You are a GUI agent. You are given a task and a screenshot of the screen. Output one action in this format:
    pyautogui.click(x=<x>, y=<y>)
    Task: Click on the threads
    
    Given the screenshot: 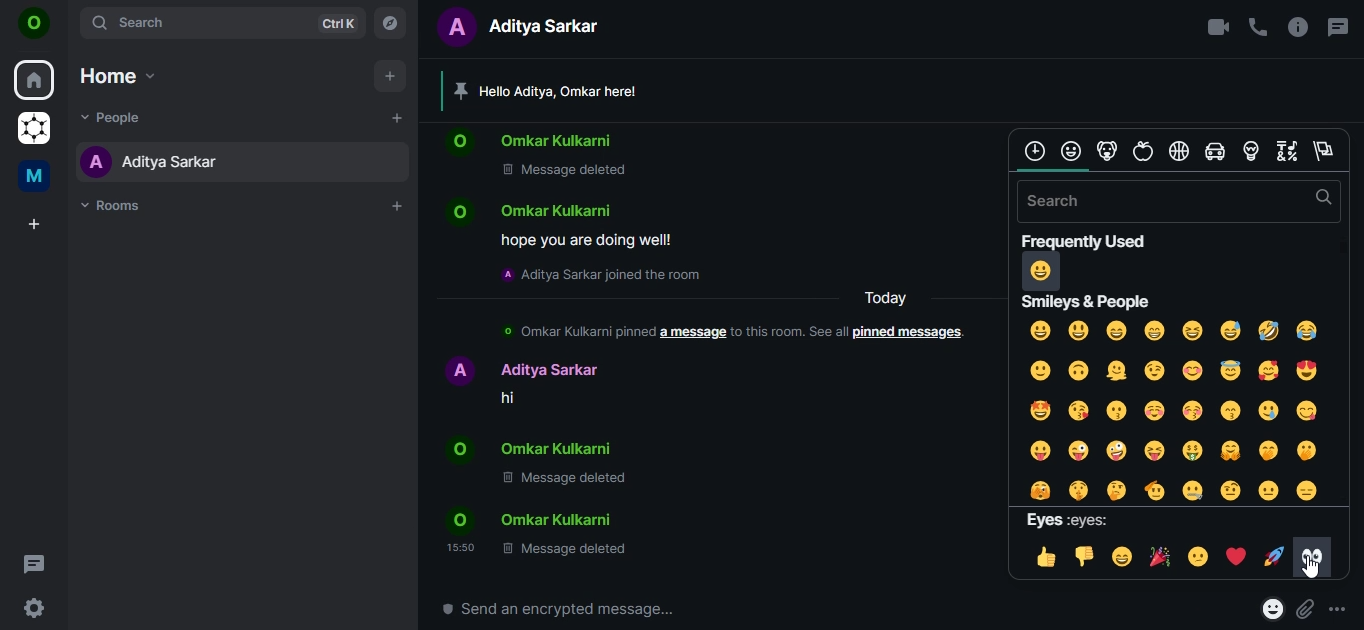 What is the action you would take?
    pyautogui.click(x=35, y=563)
    